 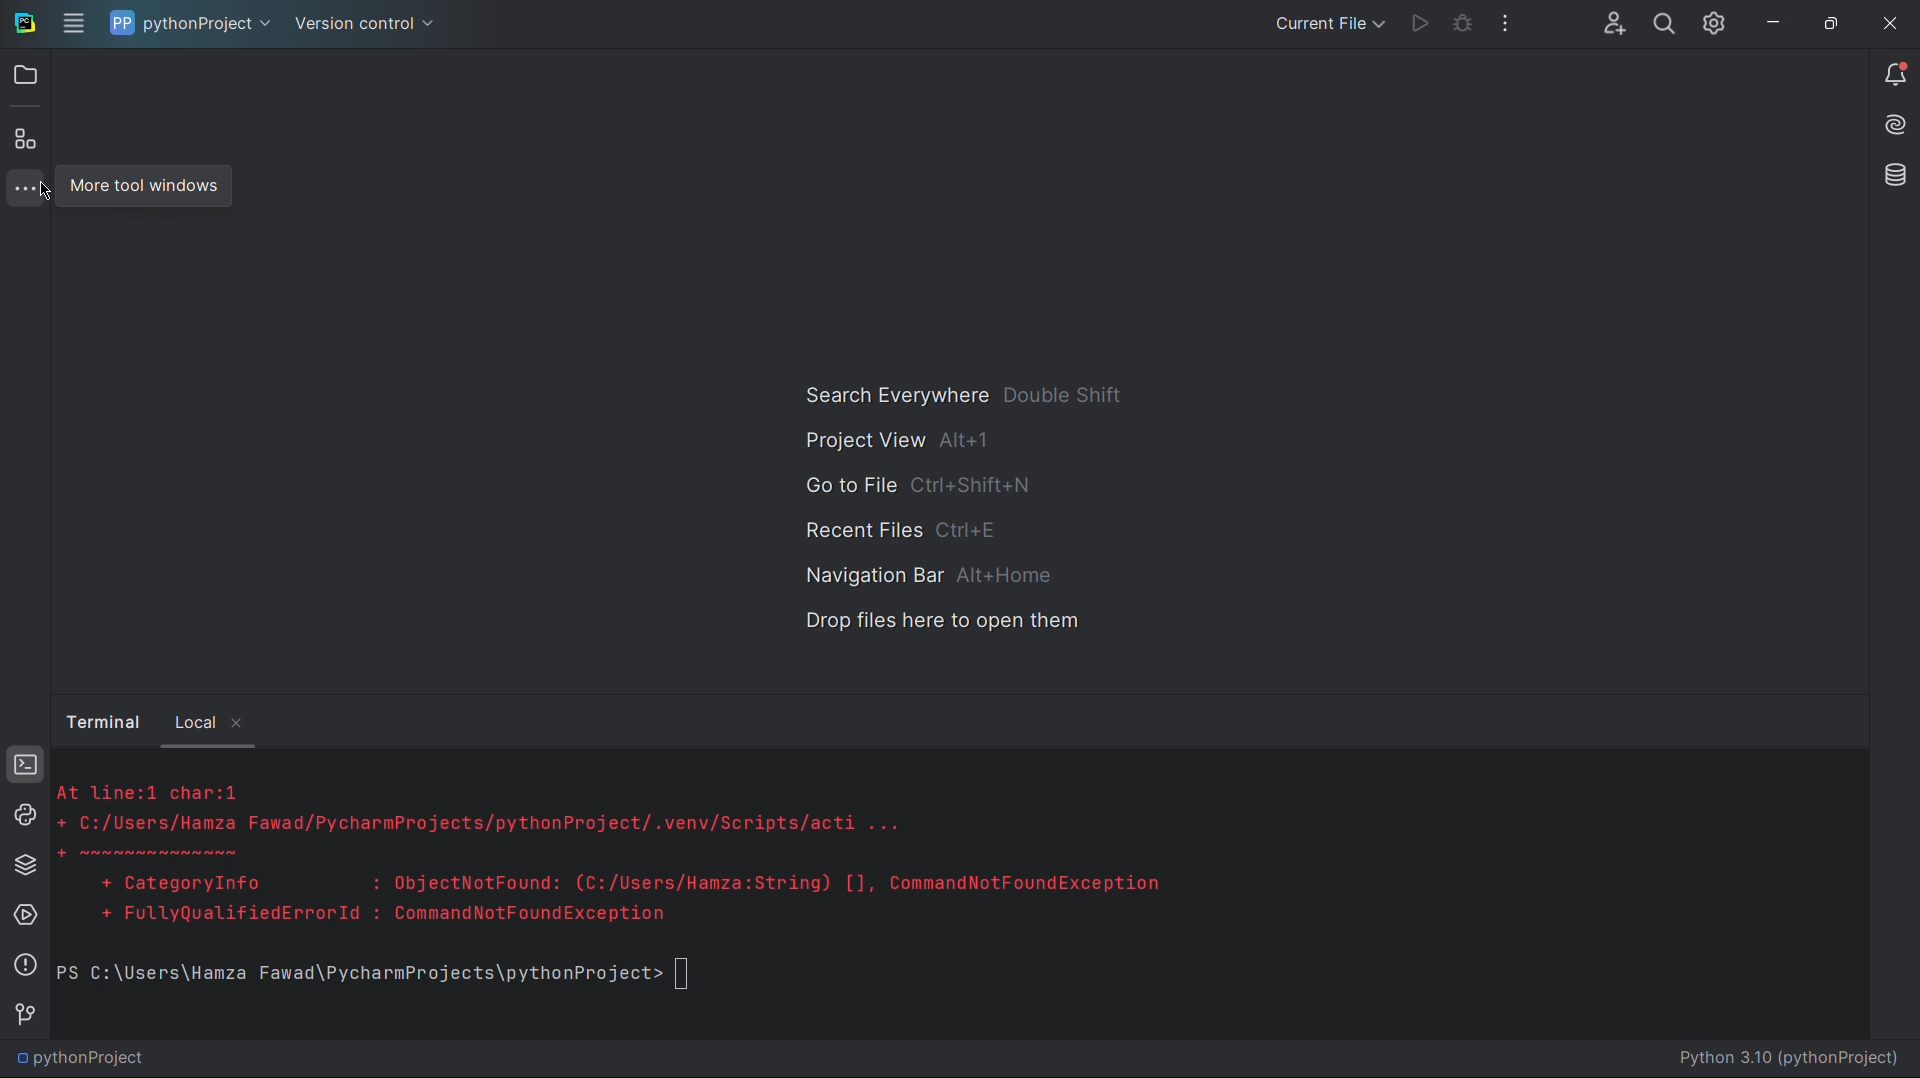 I want to click on Cursor, so click(x=45, y=194).